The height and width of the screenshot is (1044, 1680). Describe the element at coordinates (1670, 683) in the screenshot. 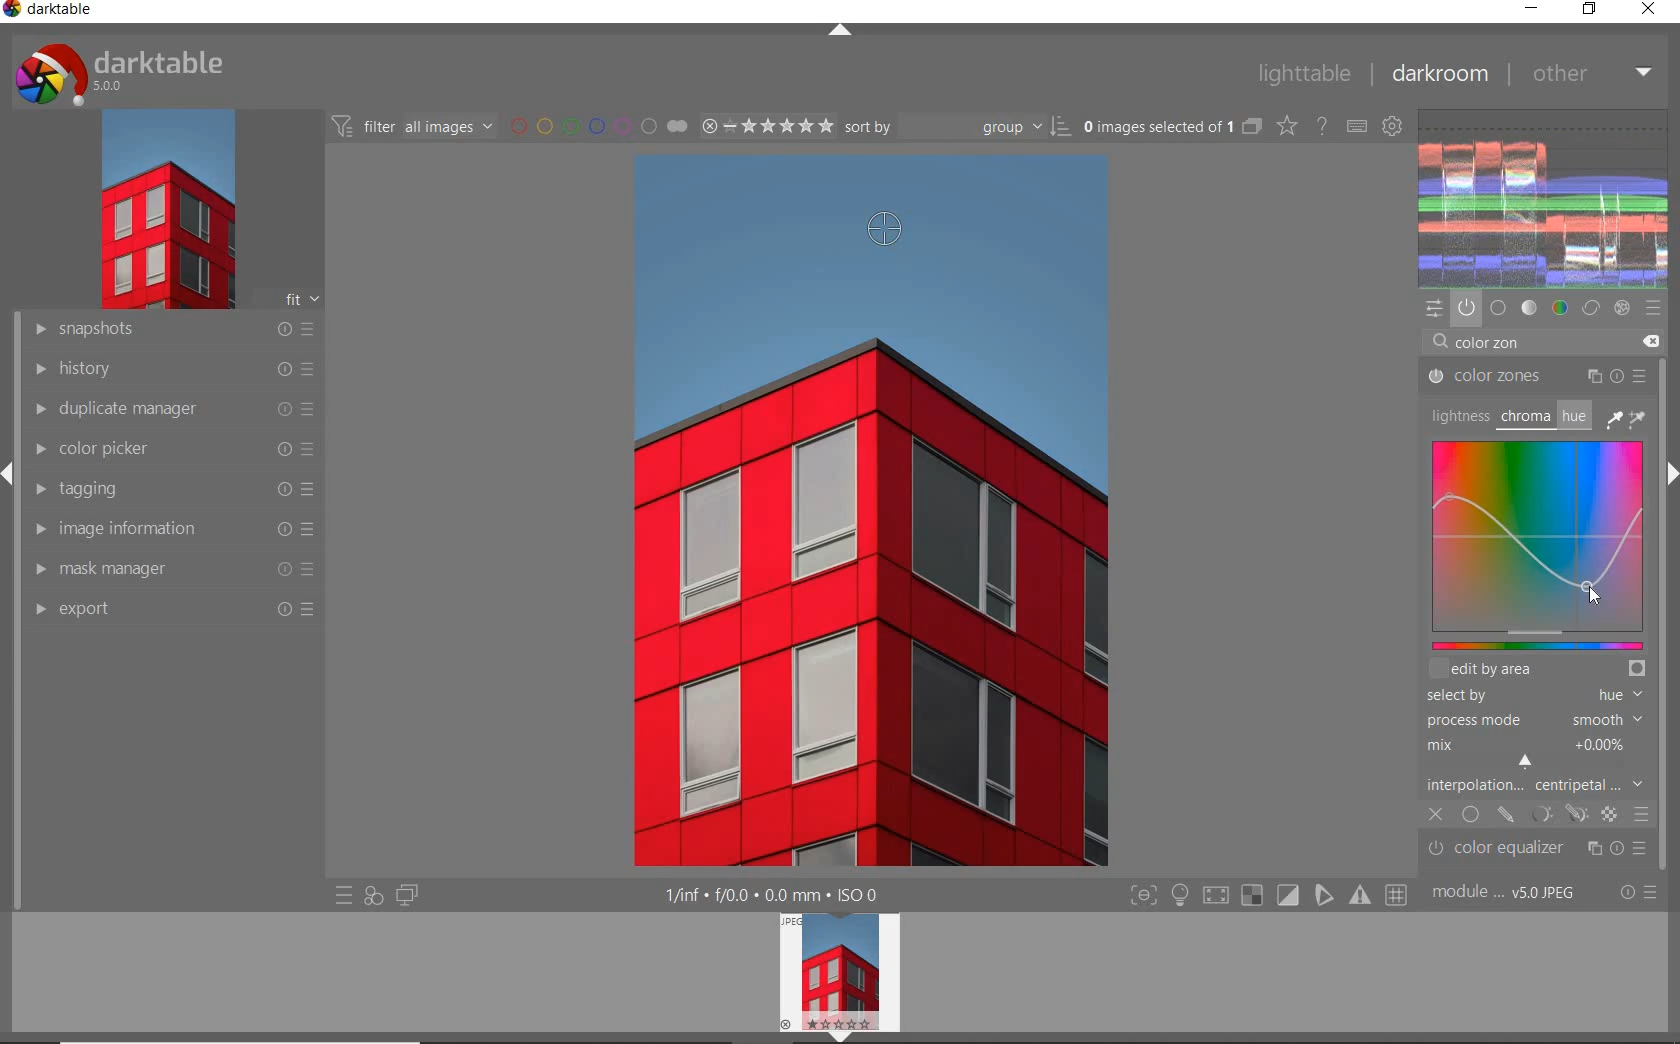

I see `scrollbar` at that location.